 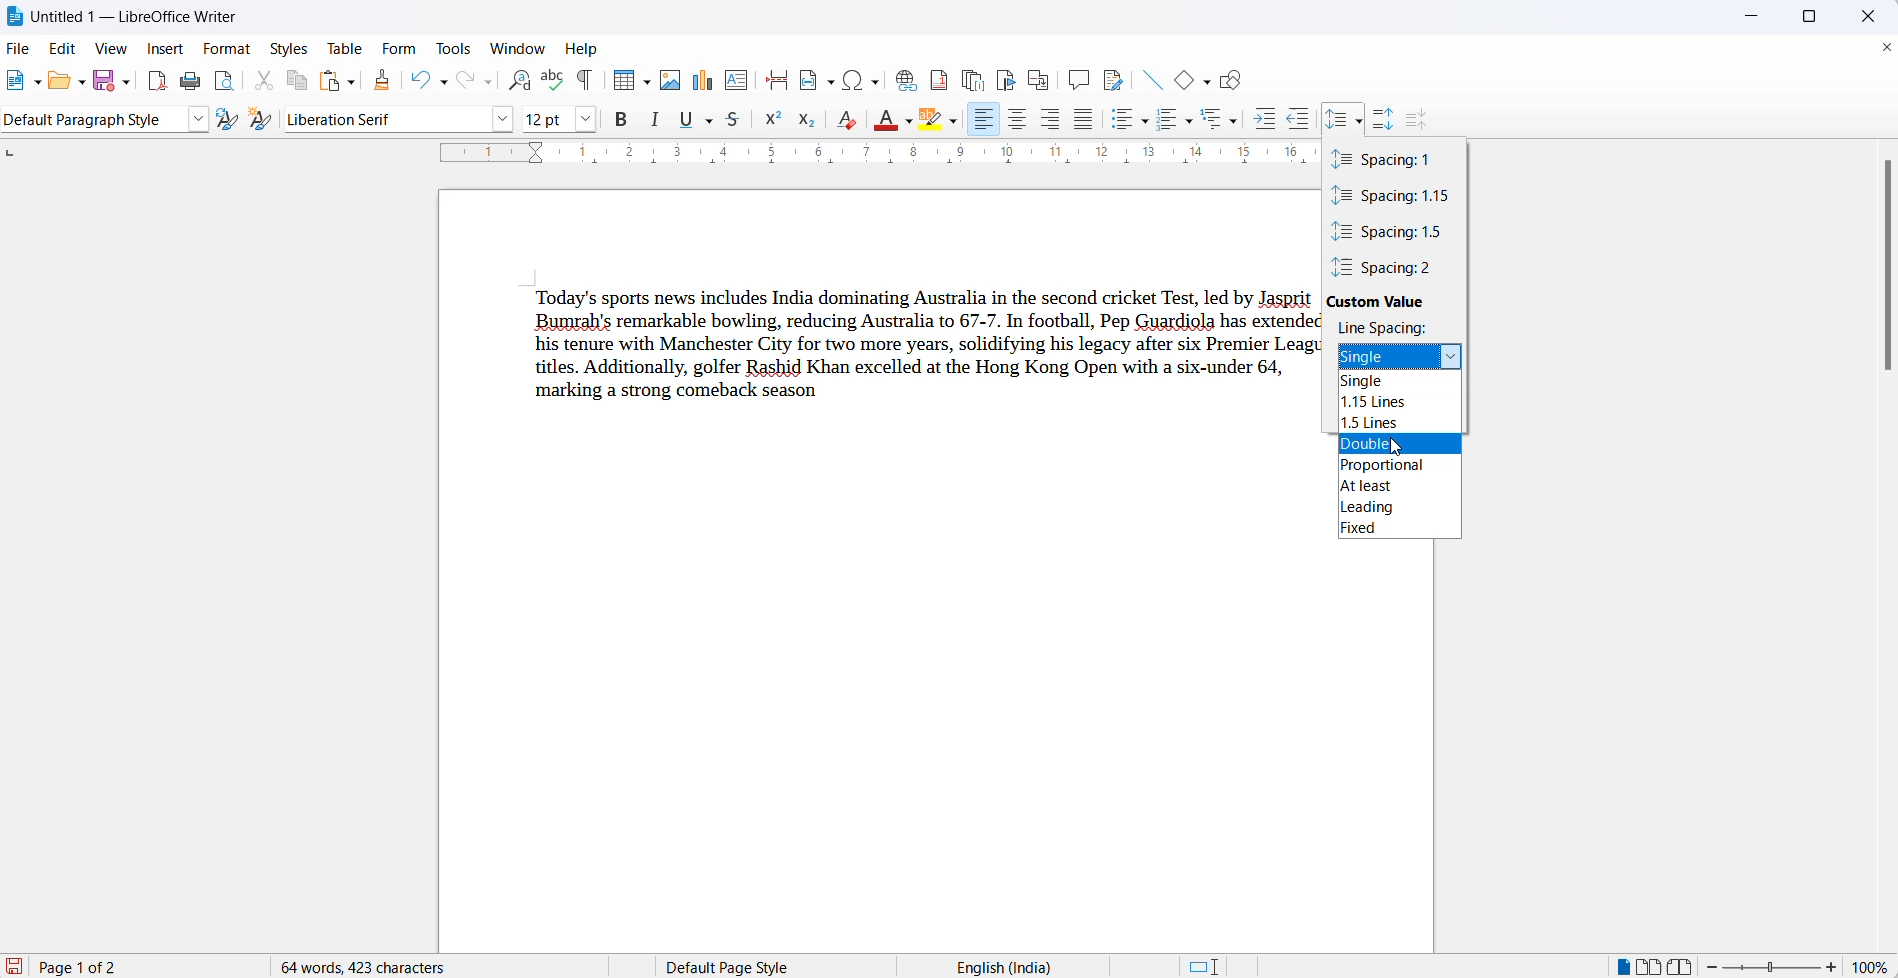 What do you see at coordinates (985, 121) in the screenshot?
I see `text align left` at bounding box center [985, 121].